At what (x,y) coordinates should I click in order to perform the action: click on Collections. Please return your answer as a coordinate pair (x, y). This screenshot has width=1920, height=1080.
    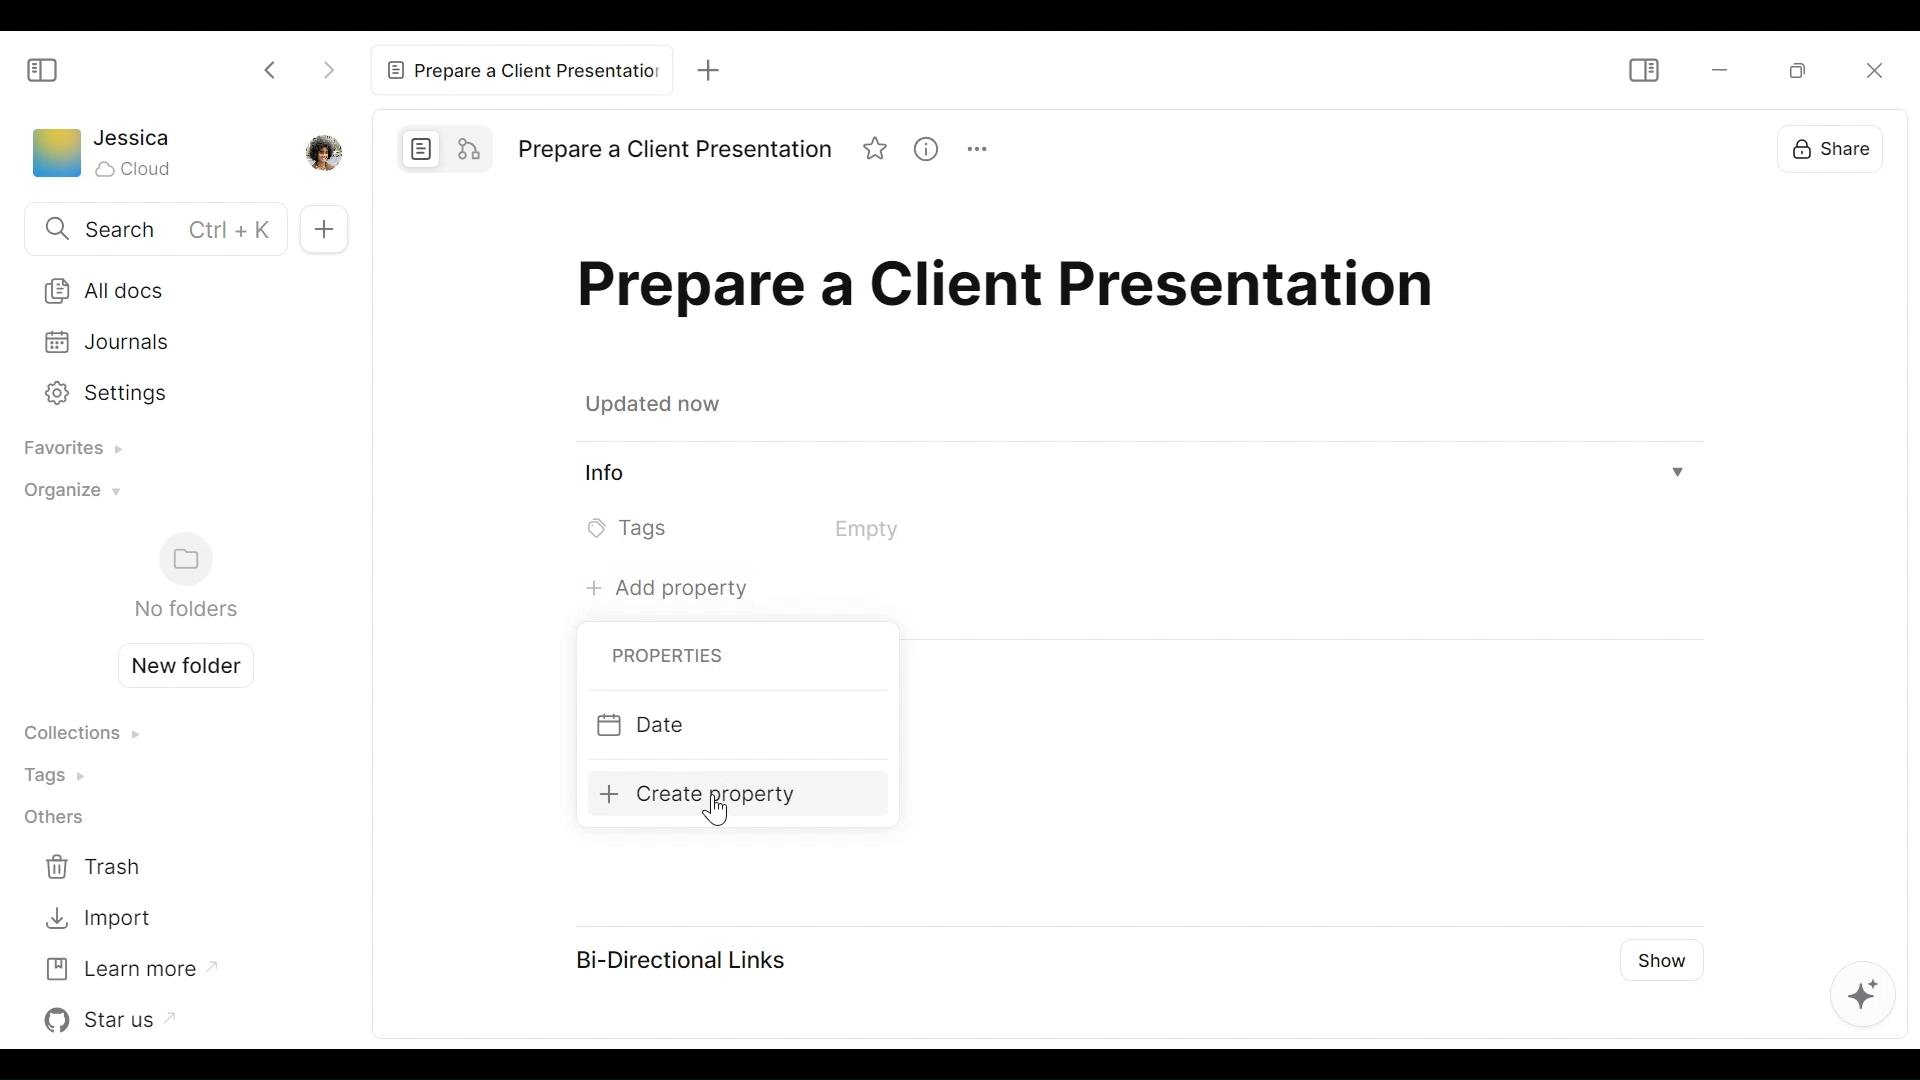
    Looking at the image, I should click on (81, 735).